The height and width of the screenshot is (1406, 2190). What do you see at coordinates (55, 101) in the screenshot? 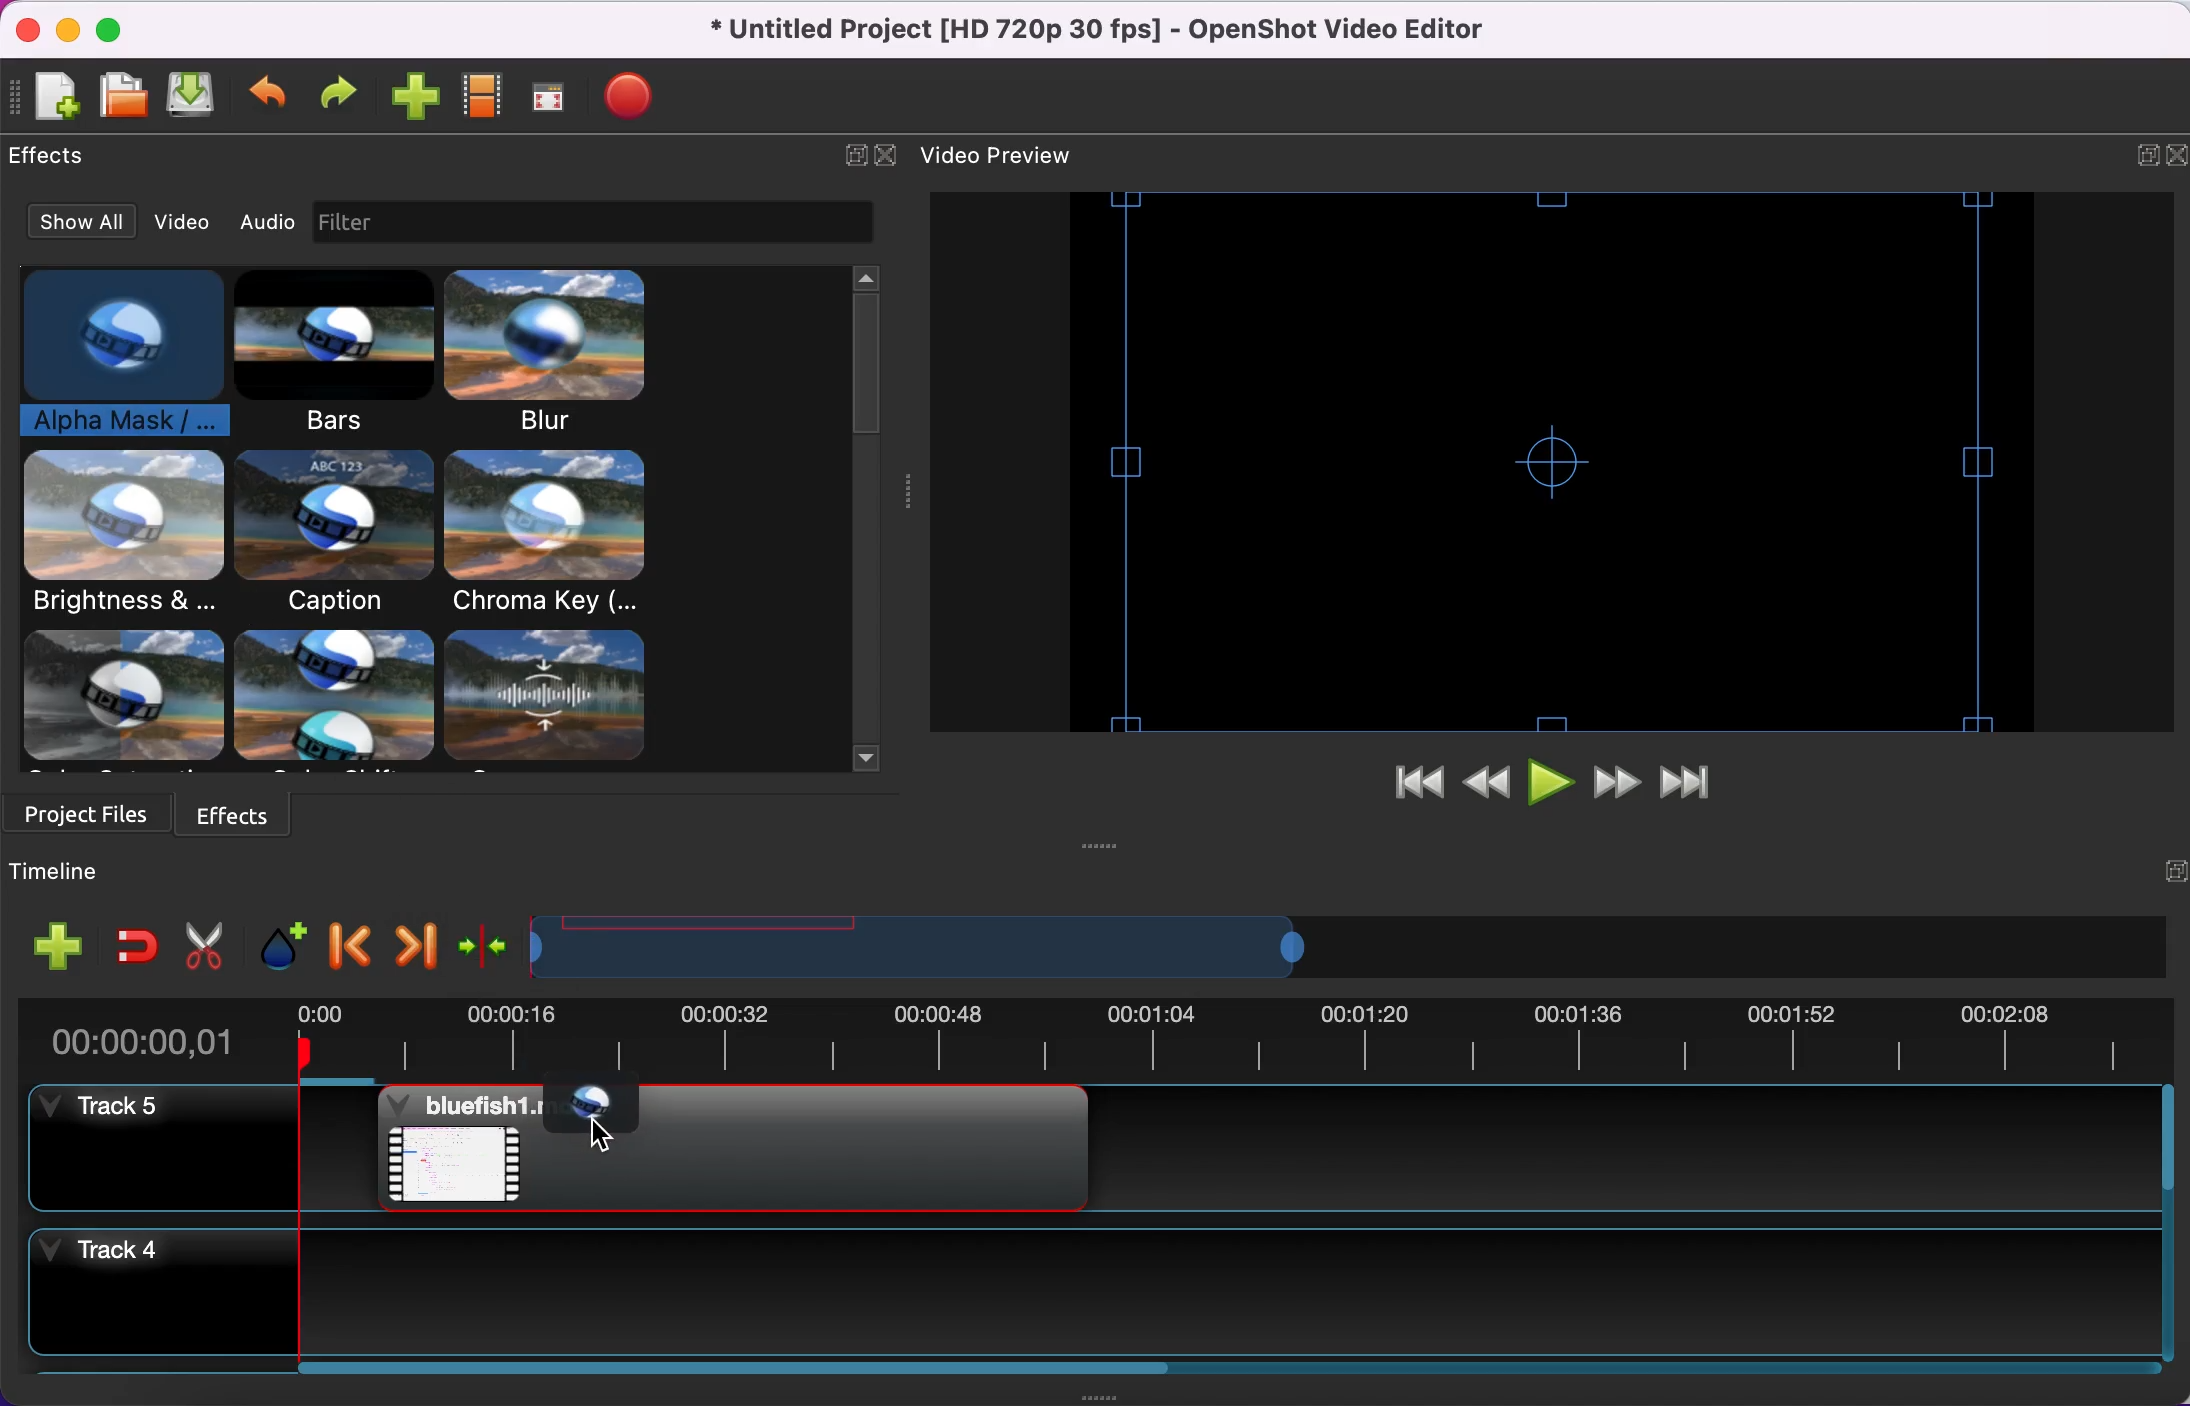
I see `add new file` at bounding box center [55, 101].